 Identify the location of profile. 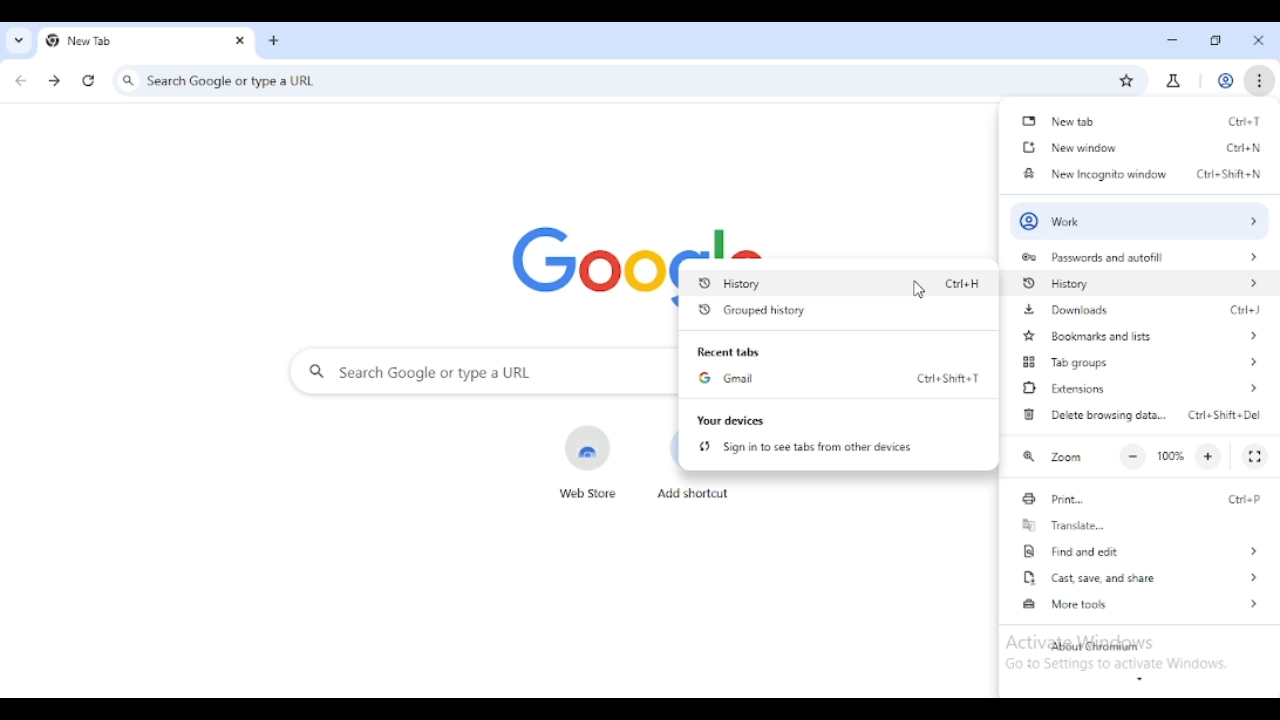
(1226, 81).